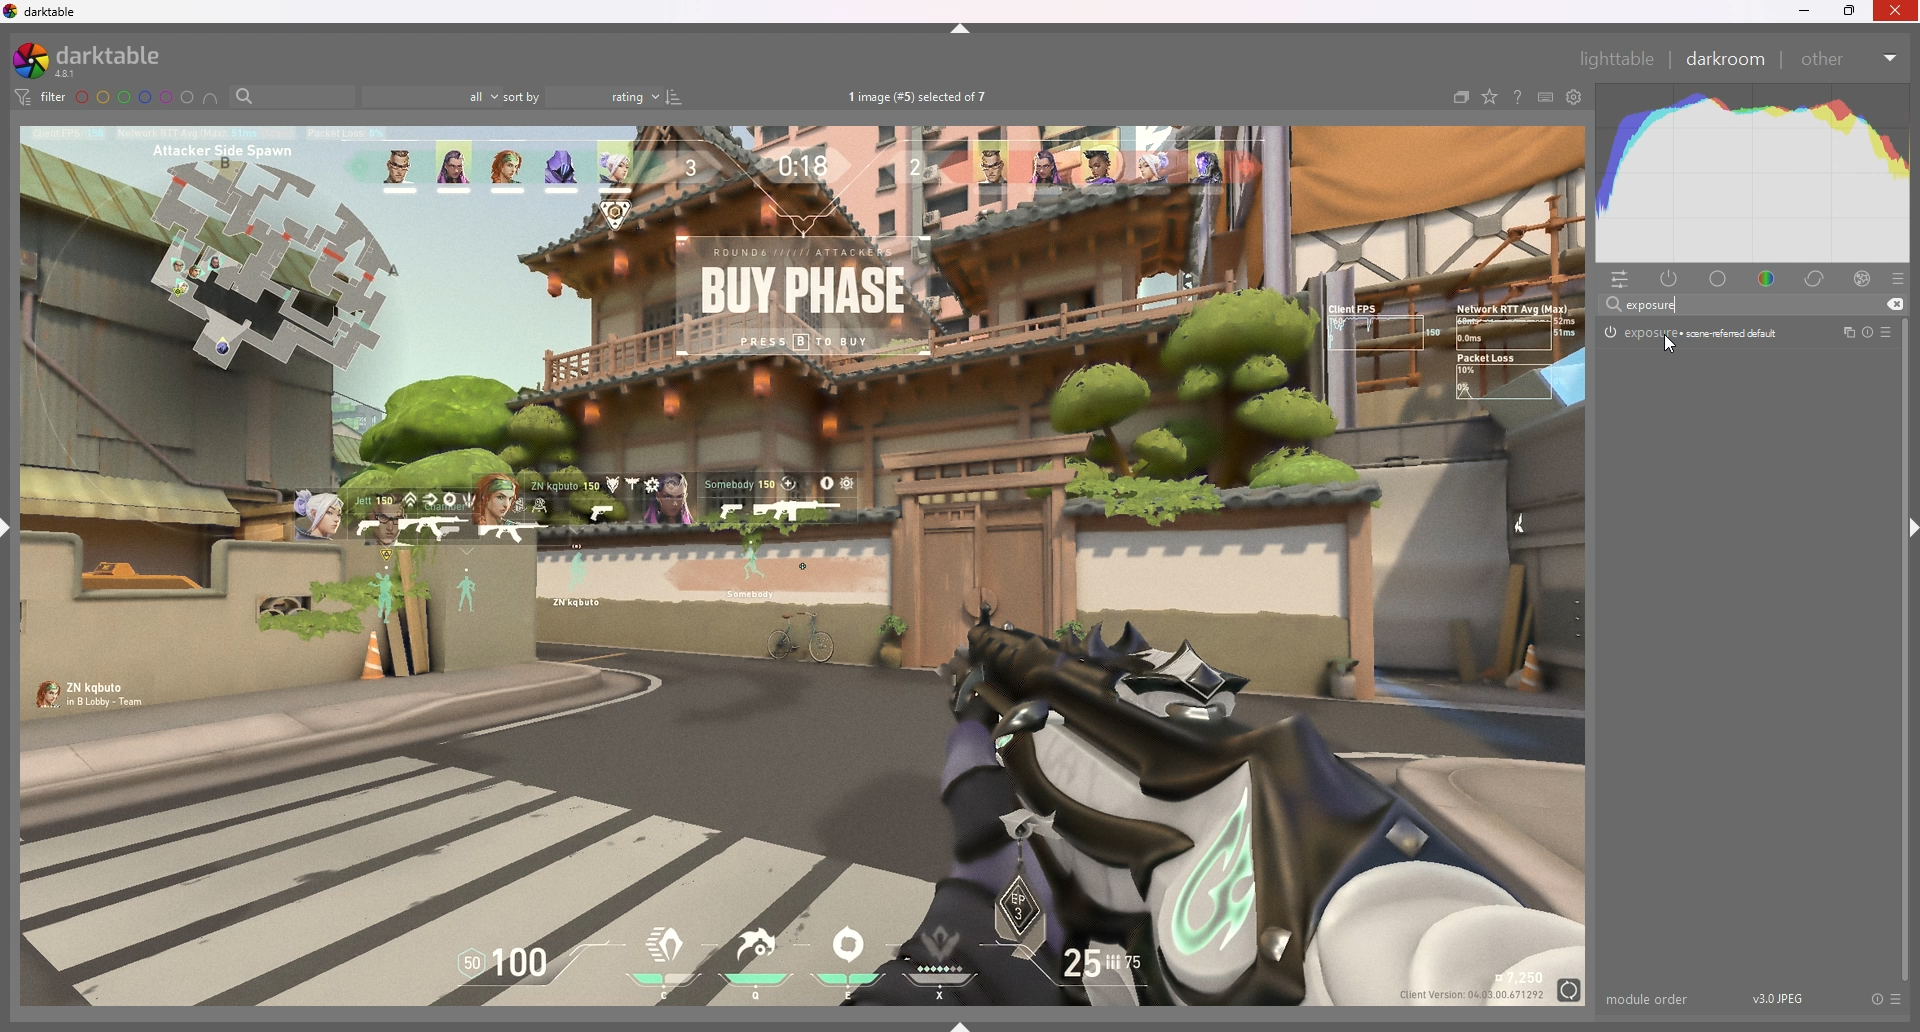 Image resolution: width=1920 pixels, height=1032 pixels. What do you see at coordinates (135, 98) in the screenshot?
I see `color labels` at bounding box center [135, 98].